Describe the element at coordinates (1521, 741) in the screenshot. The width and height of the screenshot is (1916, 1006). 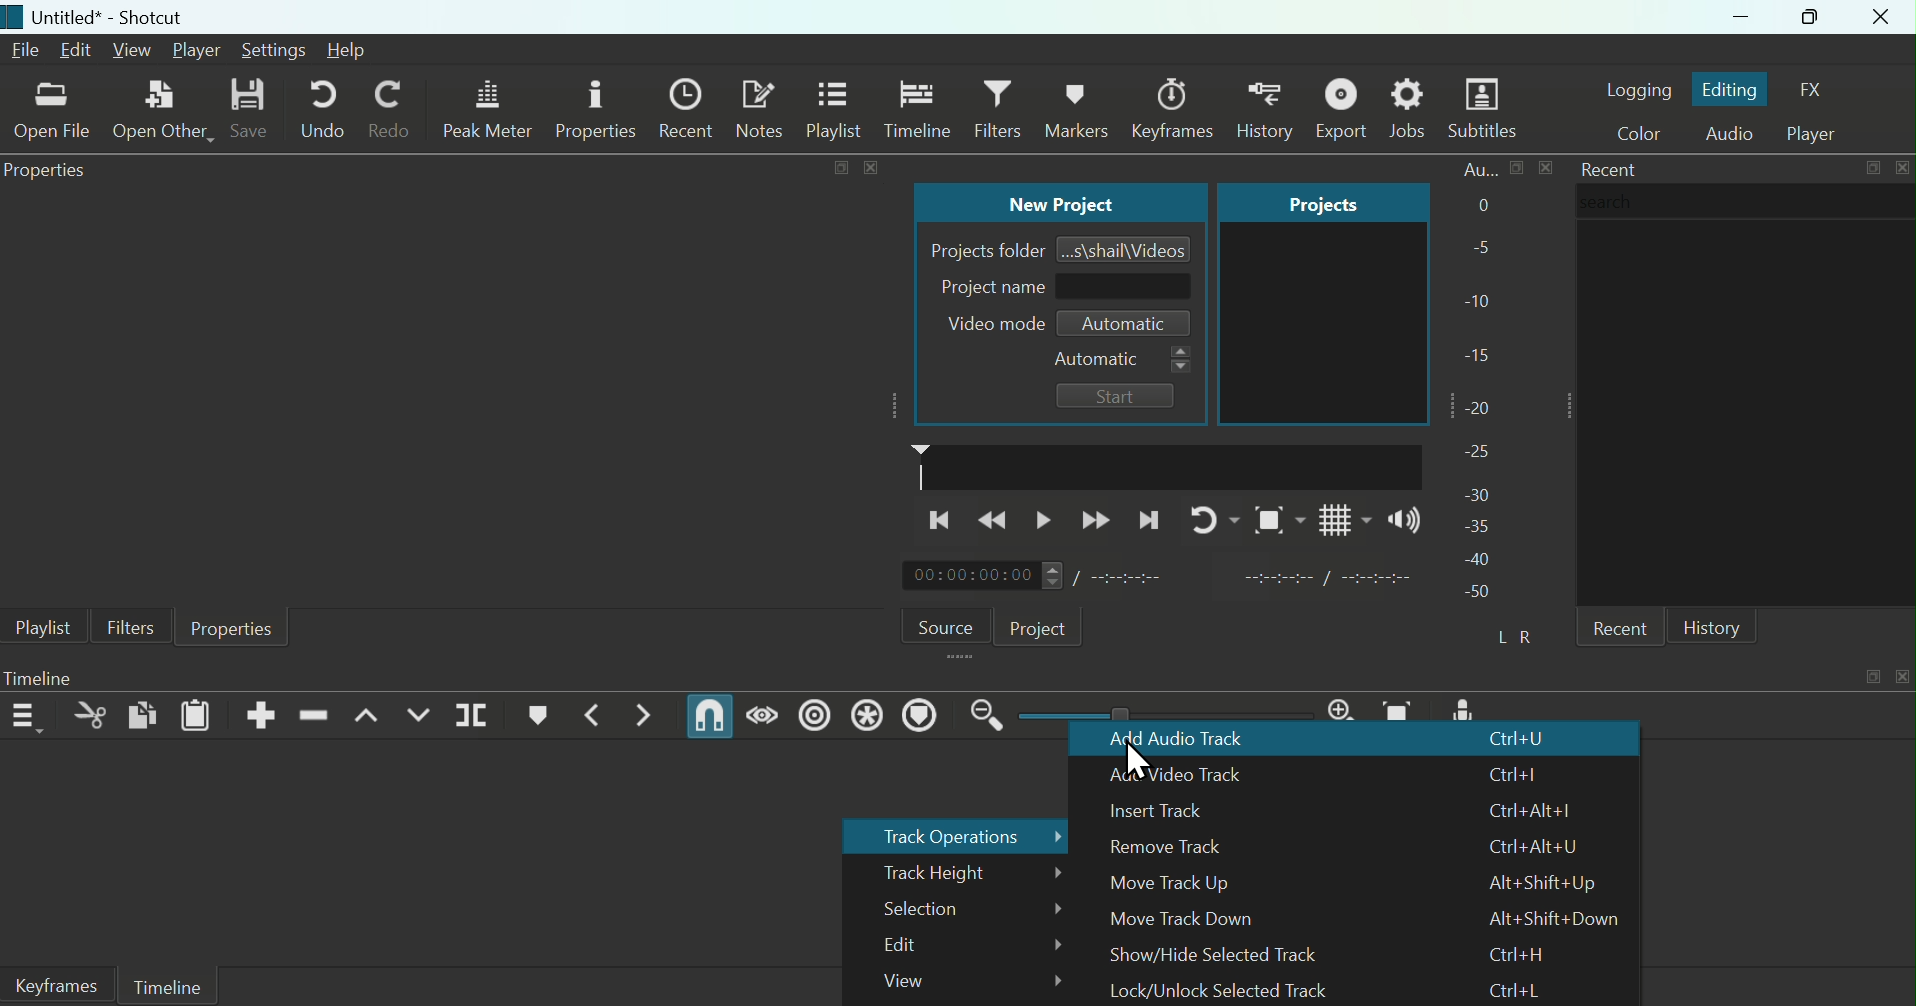
I see `Ctrl+U` at that location.